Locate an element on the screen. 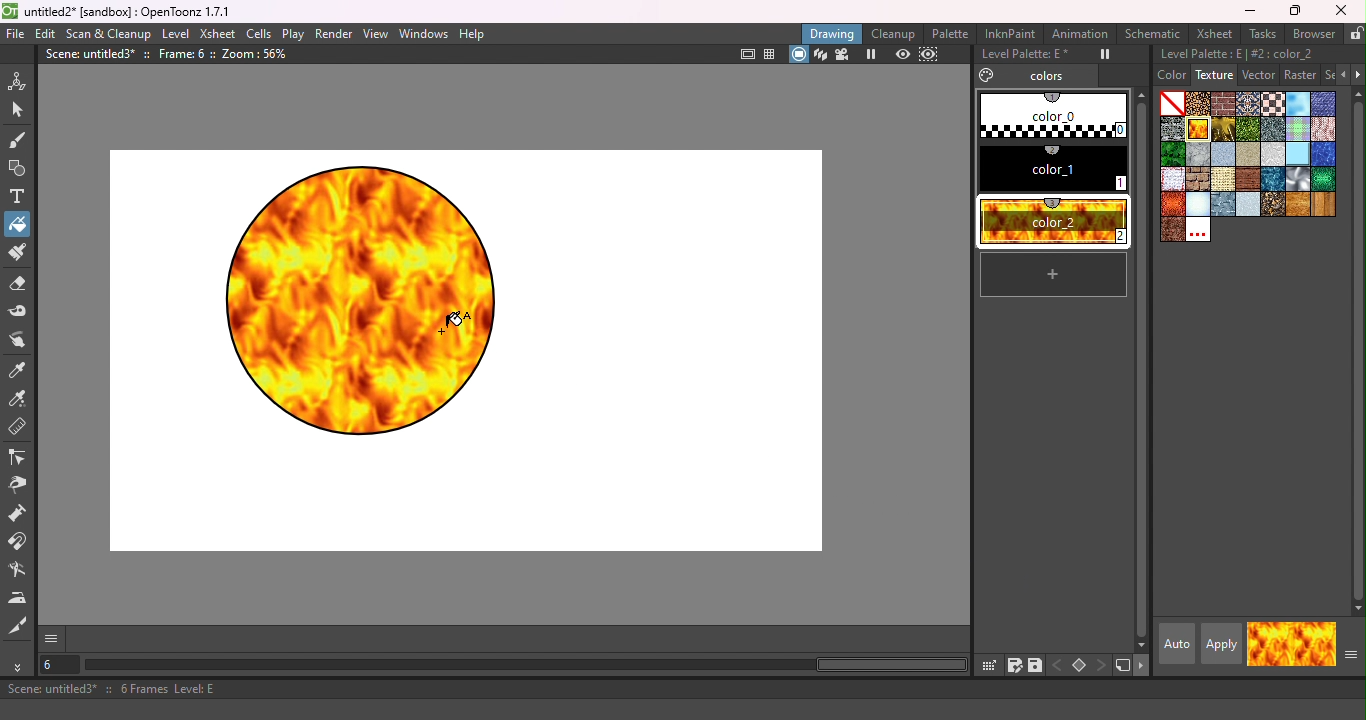  Drawing is located at coordinates (833, 33).